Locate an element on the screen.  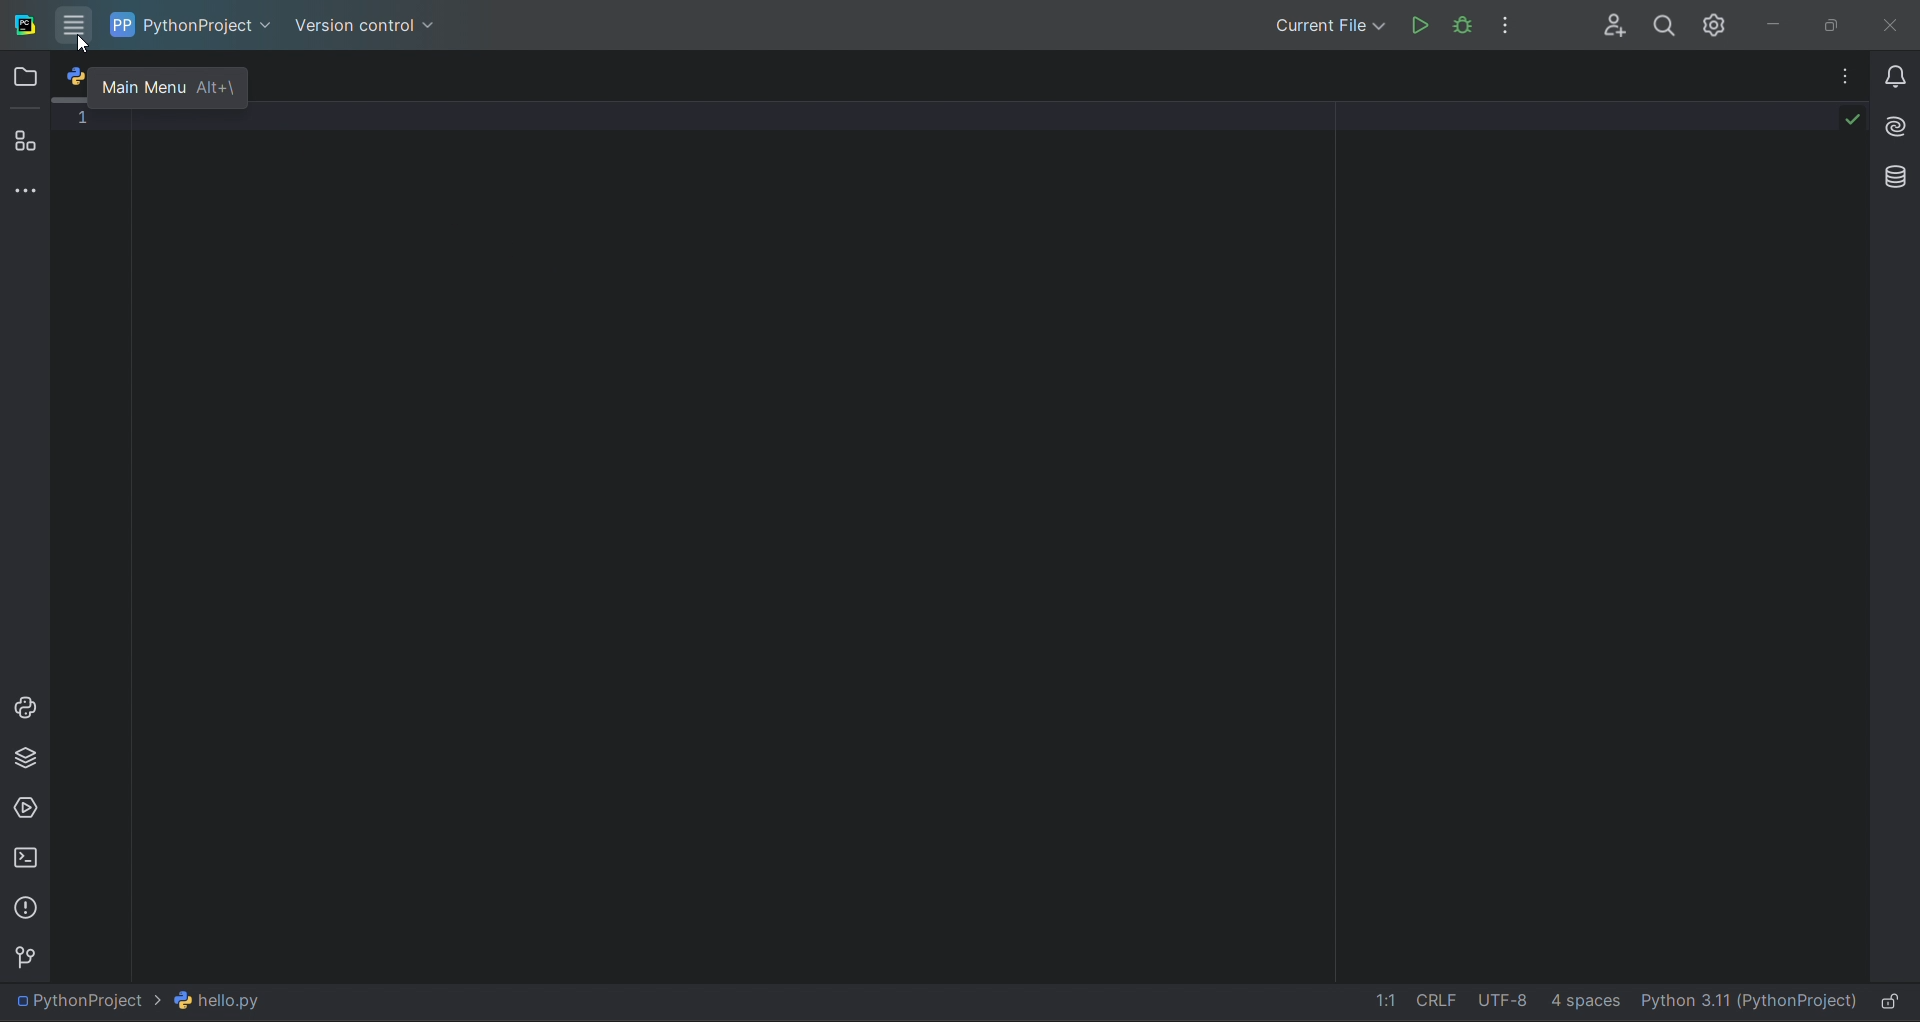
lock is located at coordinates (1894, 1002).